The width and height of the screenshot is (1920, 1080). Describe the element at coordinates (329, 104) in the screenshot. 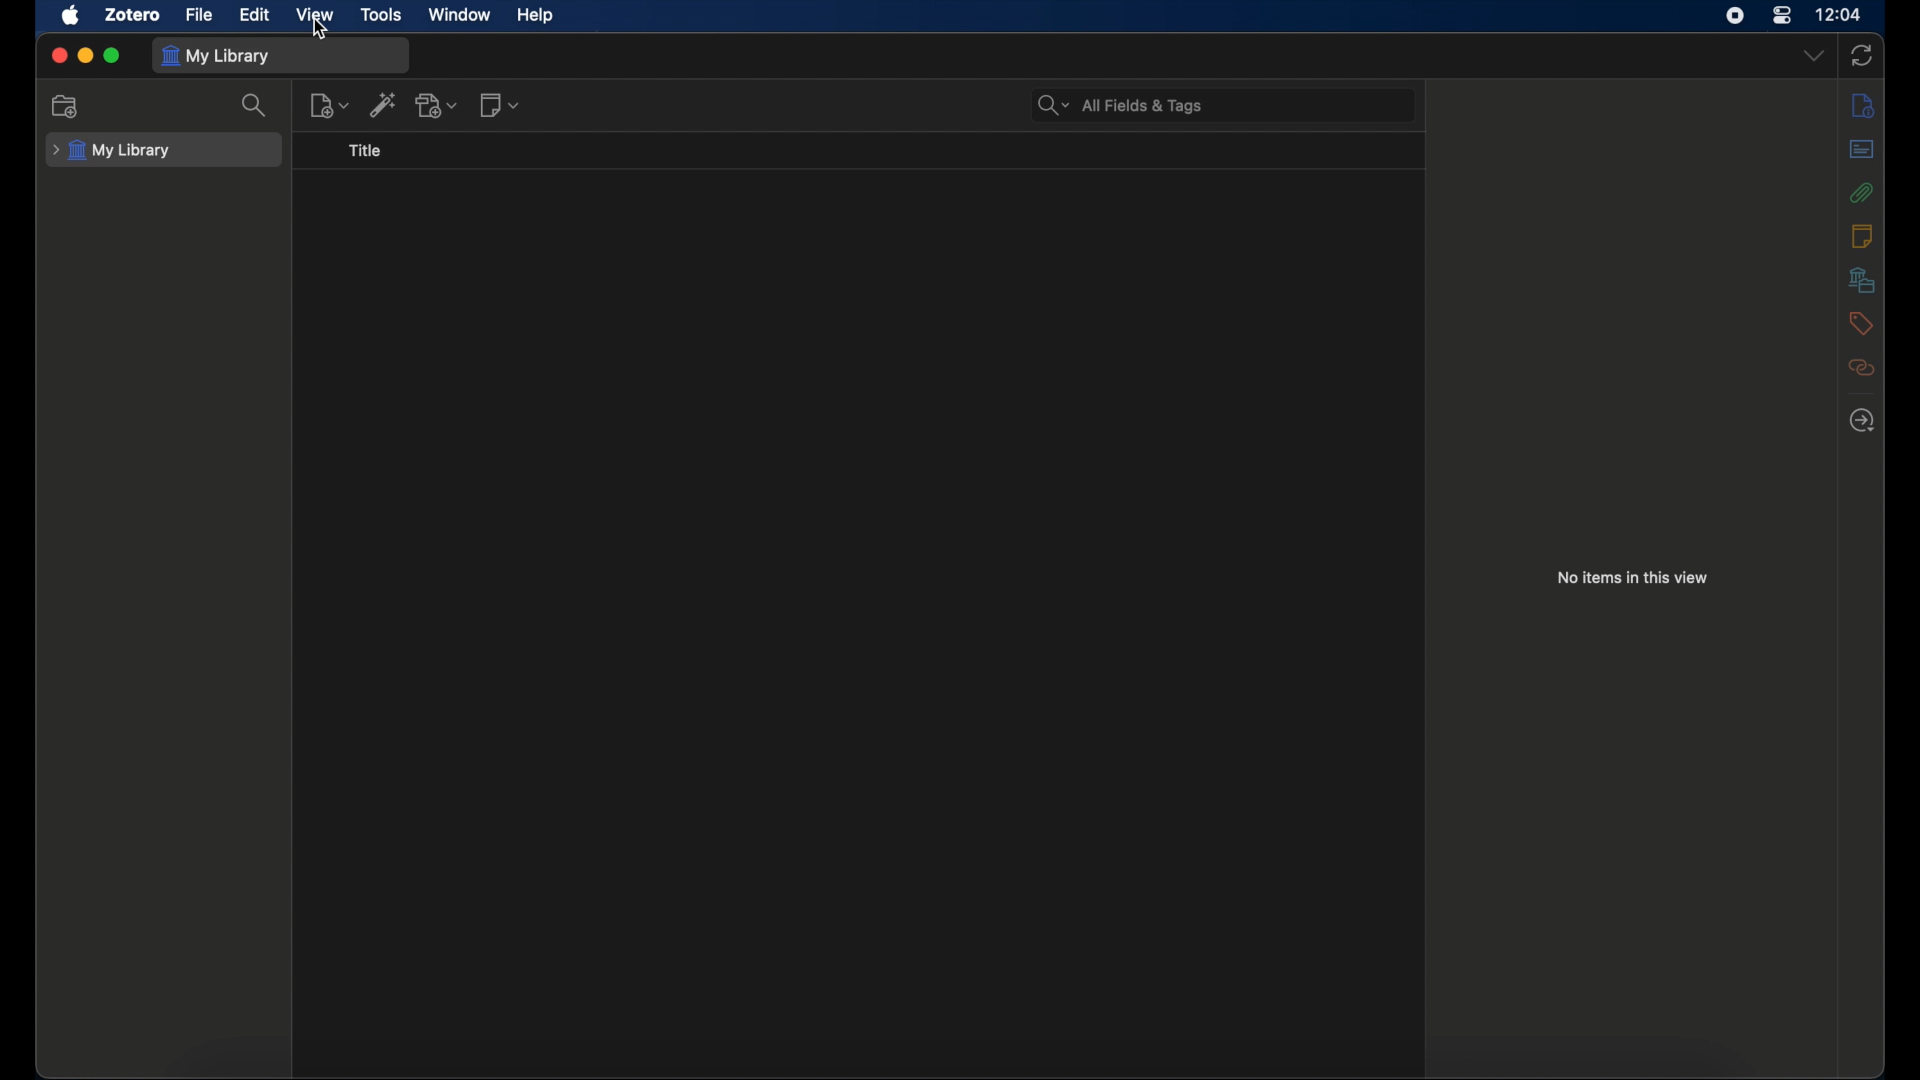

I see `new item` at that location.